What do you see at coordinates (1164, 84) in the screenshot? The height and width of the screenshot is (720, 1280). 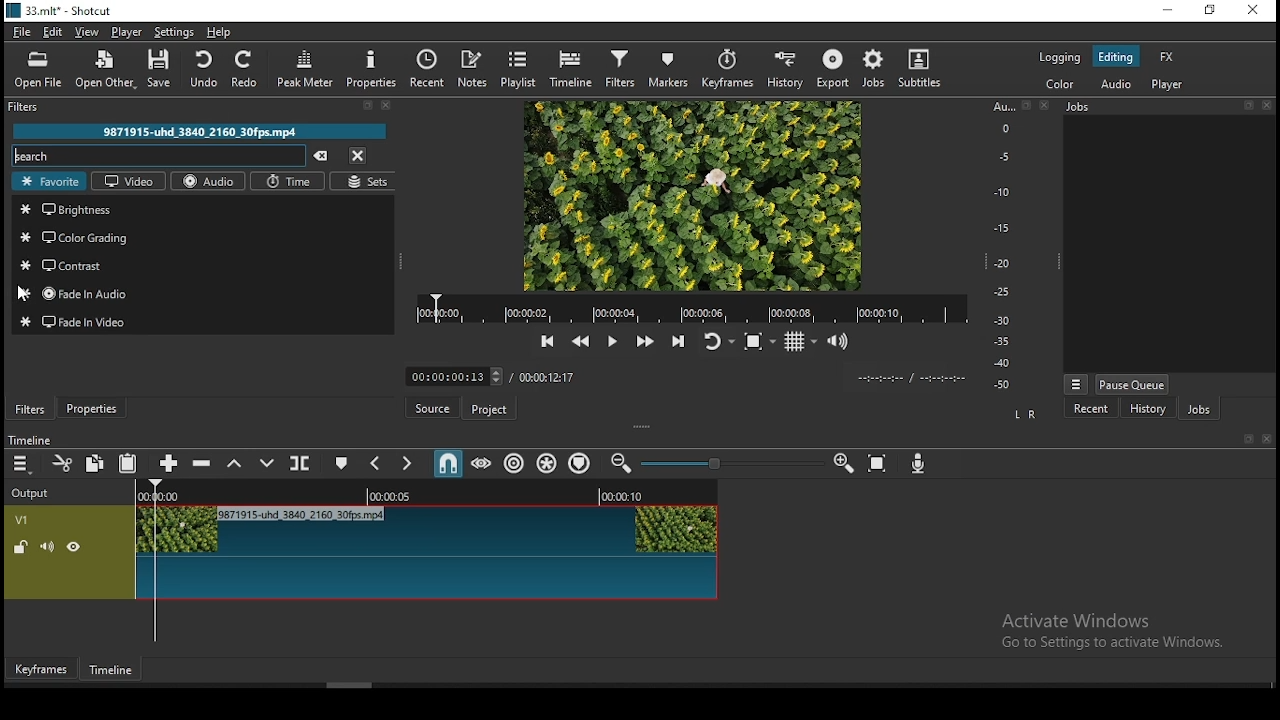 I see `player` at bounding box center [1164, 84].